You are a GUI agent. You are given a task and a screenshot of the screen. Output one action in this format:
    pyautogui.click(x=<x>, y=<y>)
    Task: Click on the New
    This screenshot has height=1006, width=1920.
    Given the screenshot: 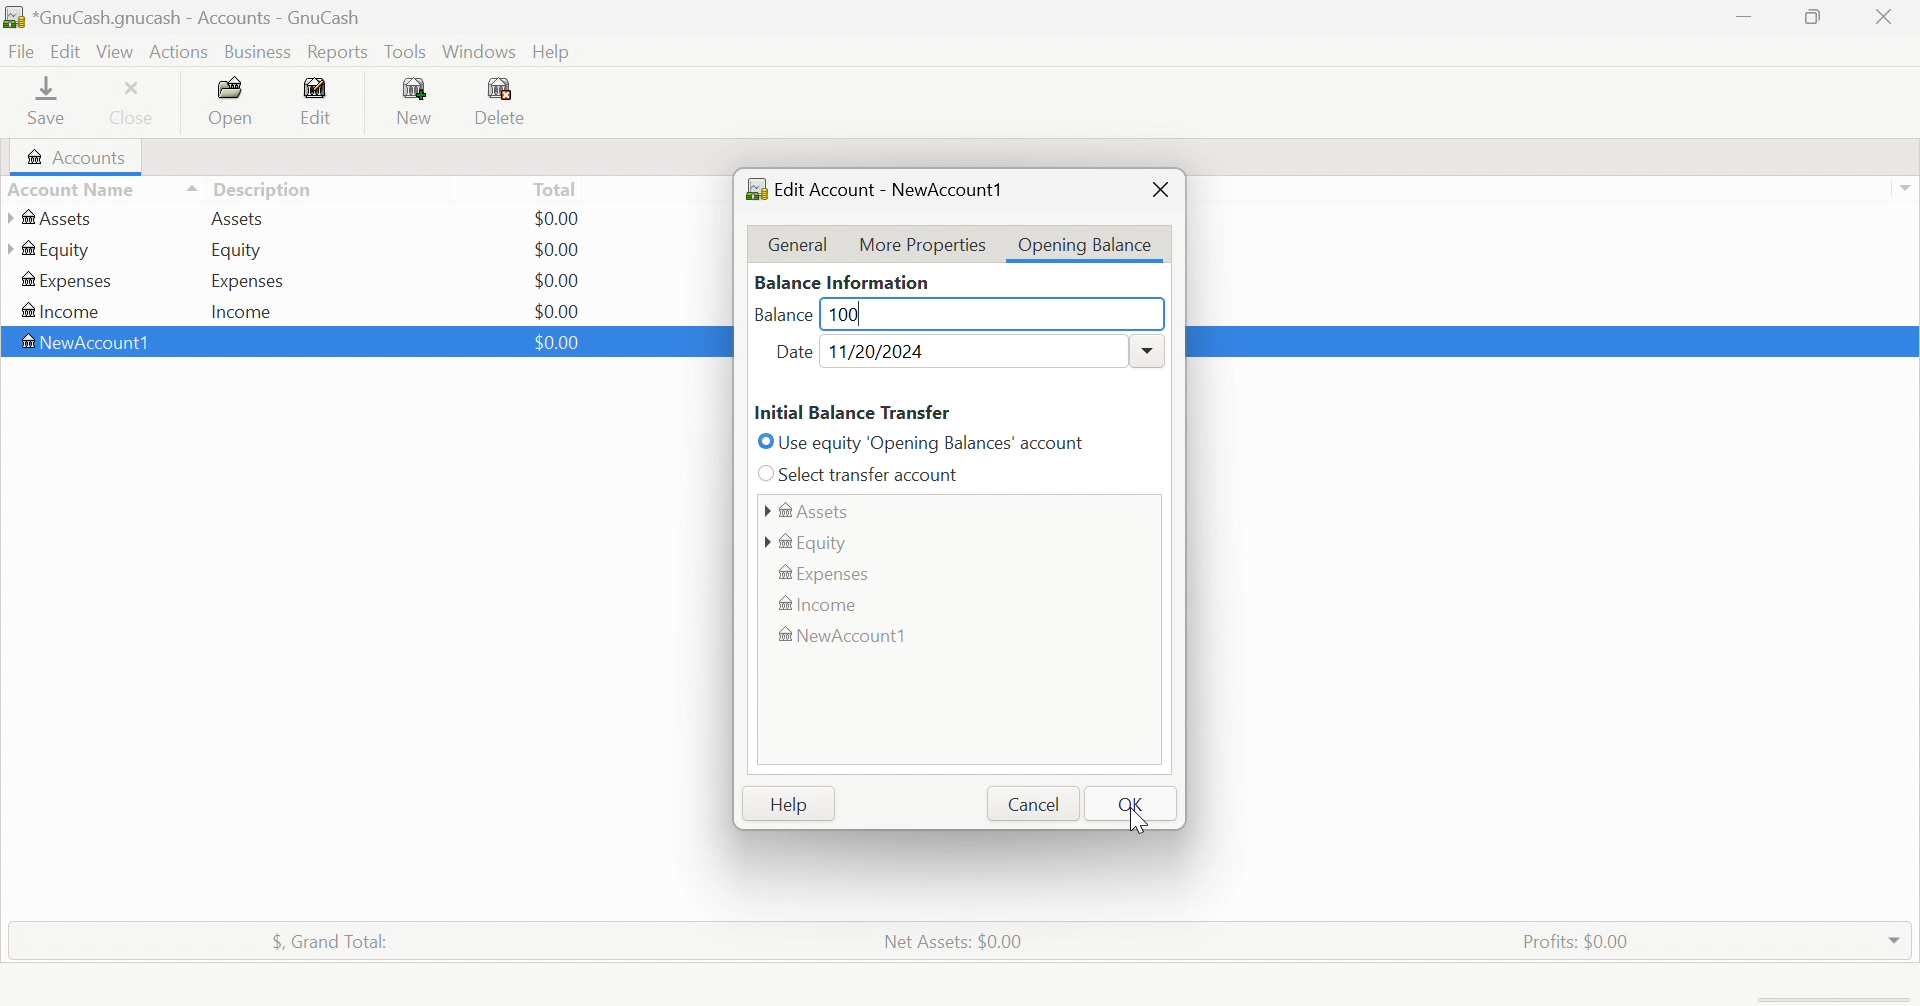 What is the action you would take?
    pyautogui.click(x=417, y=101)
    